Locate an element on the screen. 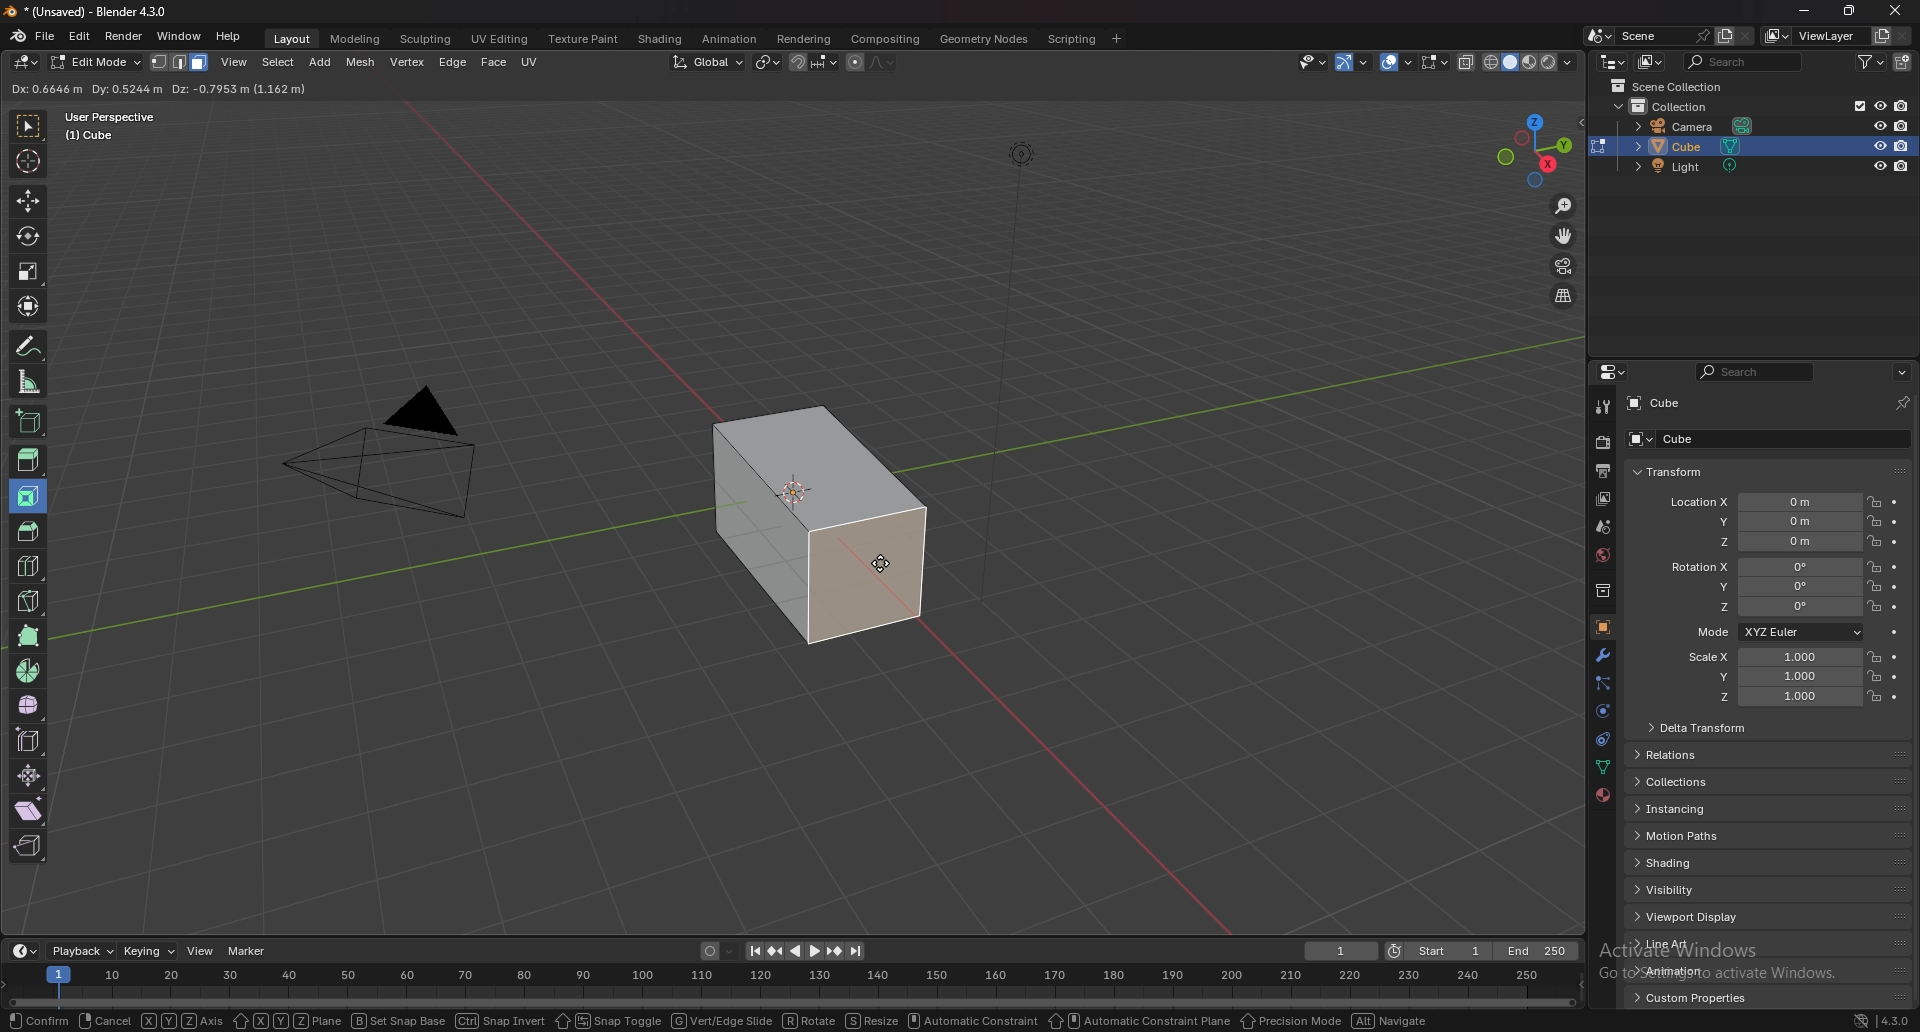  proportional editing objects is located at coordinates (854, 63).